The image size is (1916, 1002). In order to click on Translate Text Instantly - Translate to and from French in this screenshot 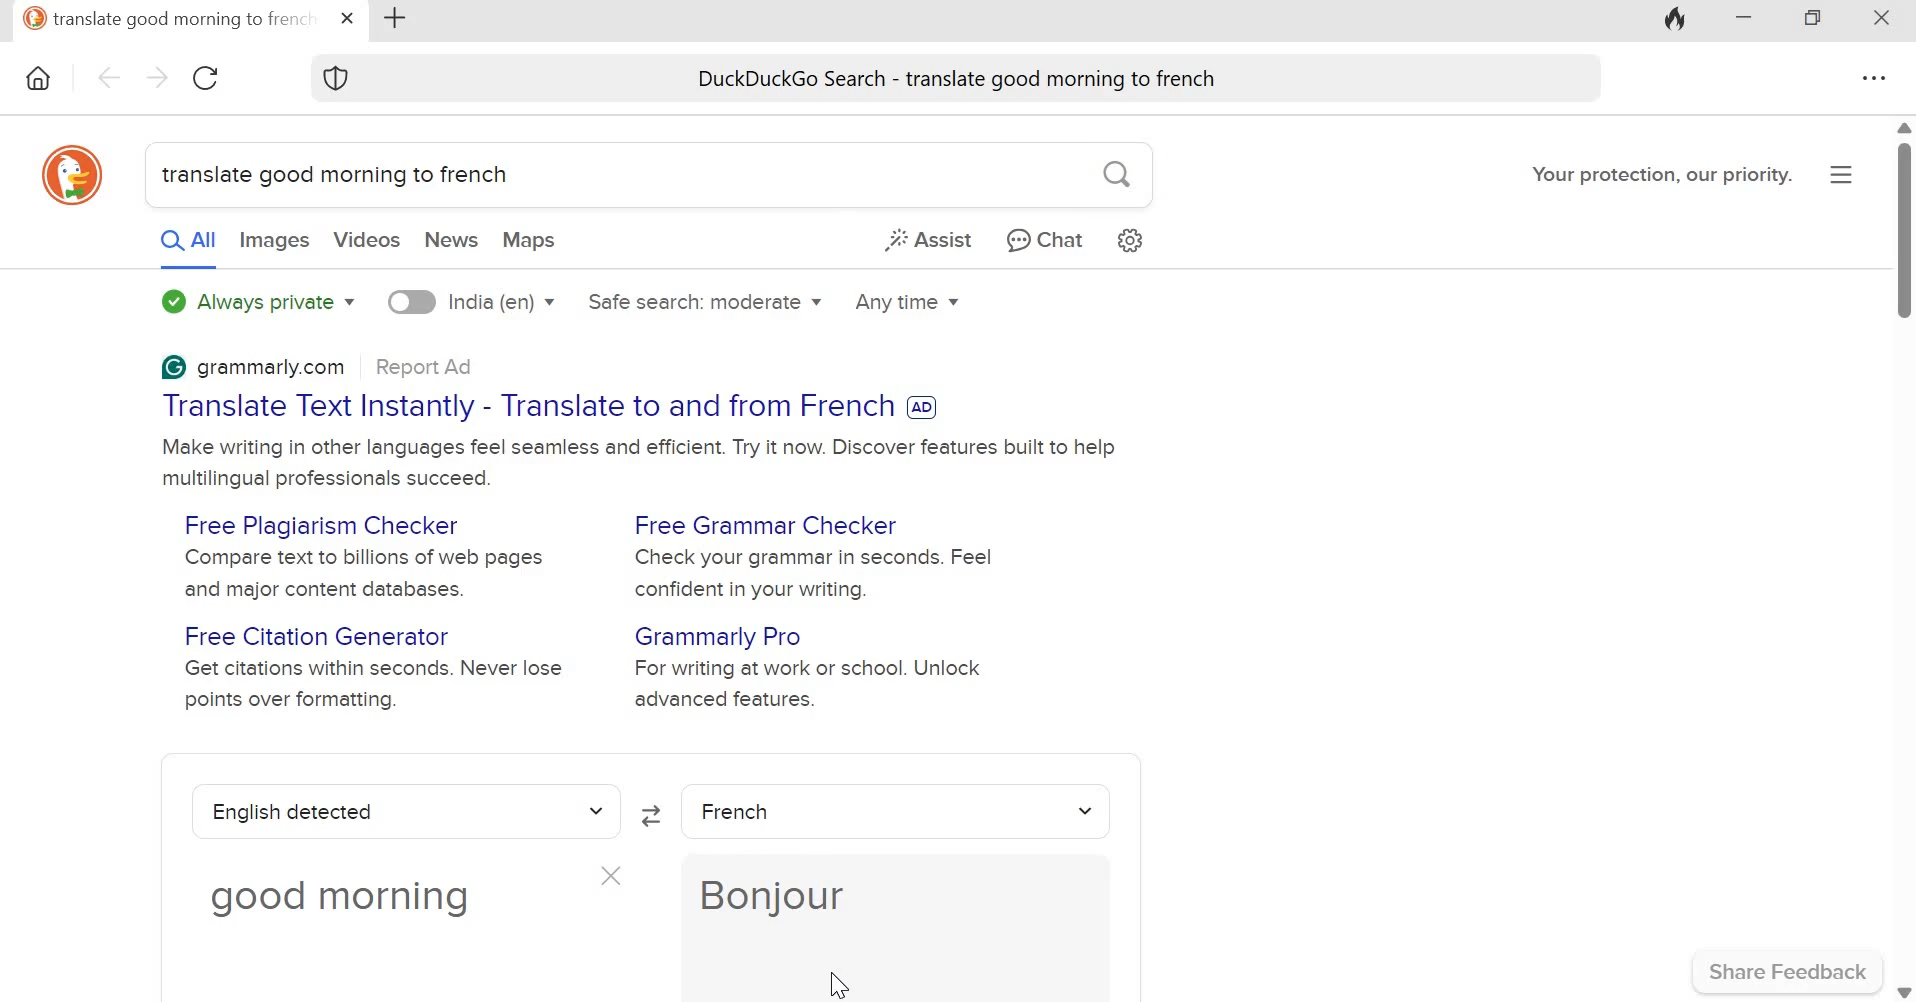, I will do `click(575, 405)`.